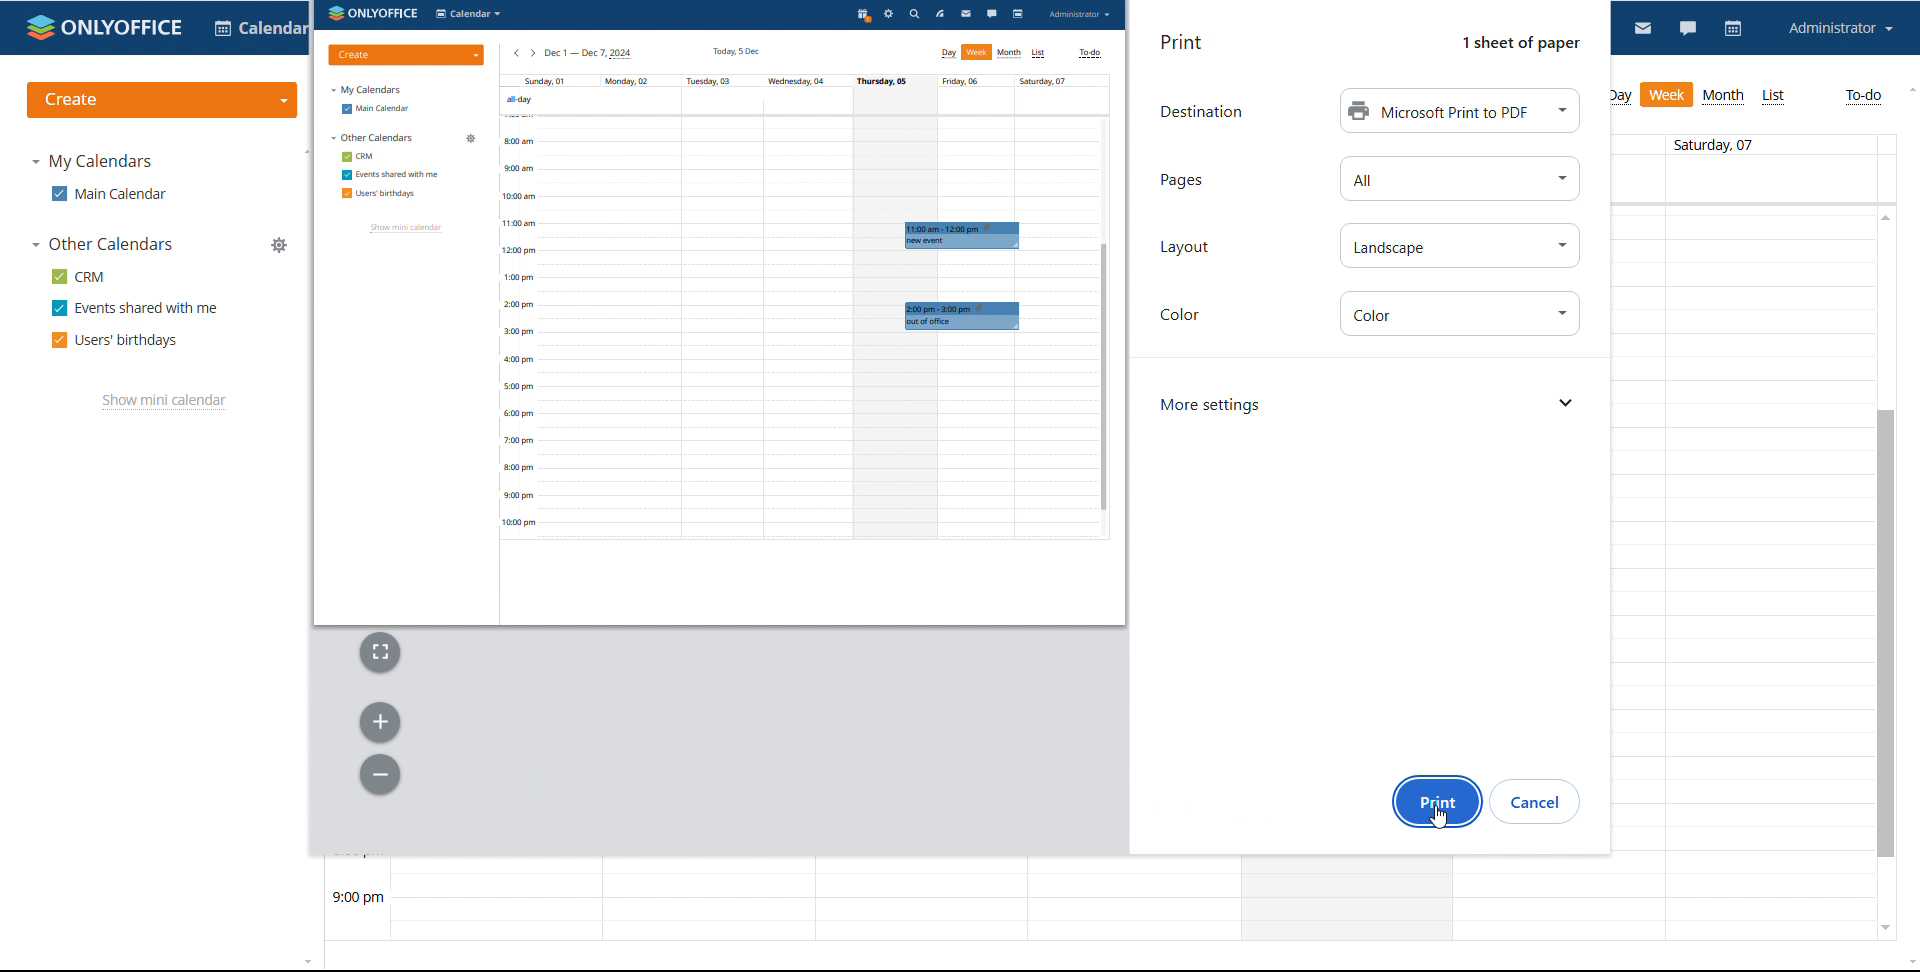 This screenshot has width=1920, height=972. What do you see at coordinates (1188, 182) in the screenshot?
I see `text` at bounding box center [1188, 182].